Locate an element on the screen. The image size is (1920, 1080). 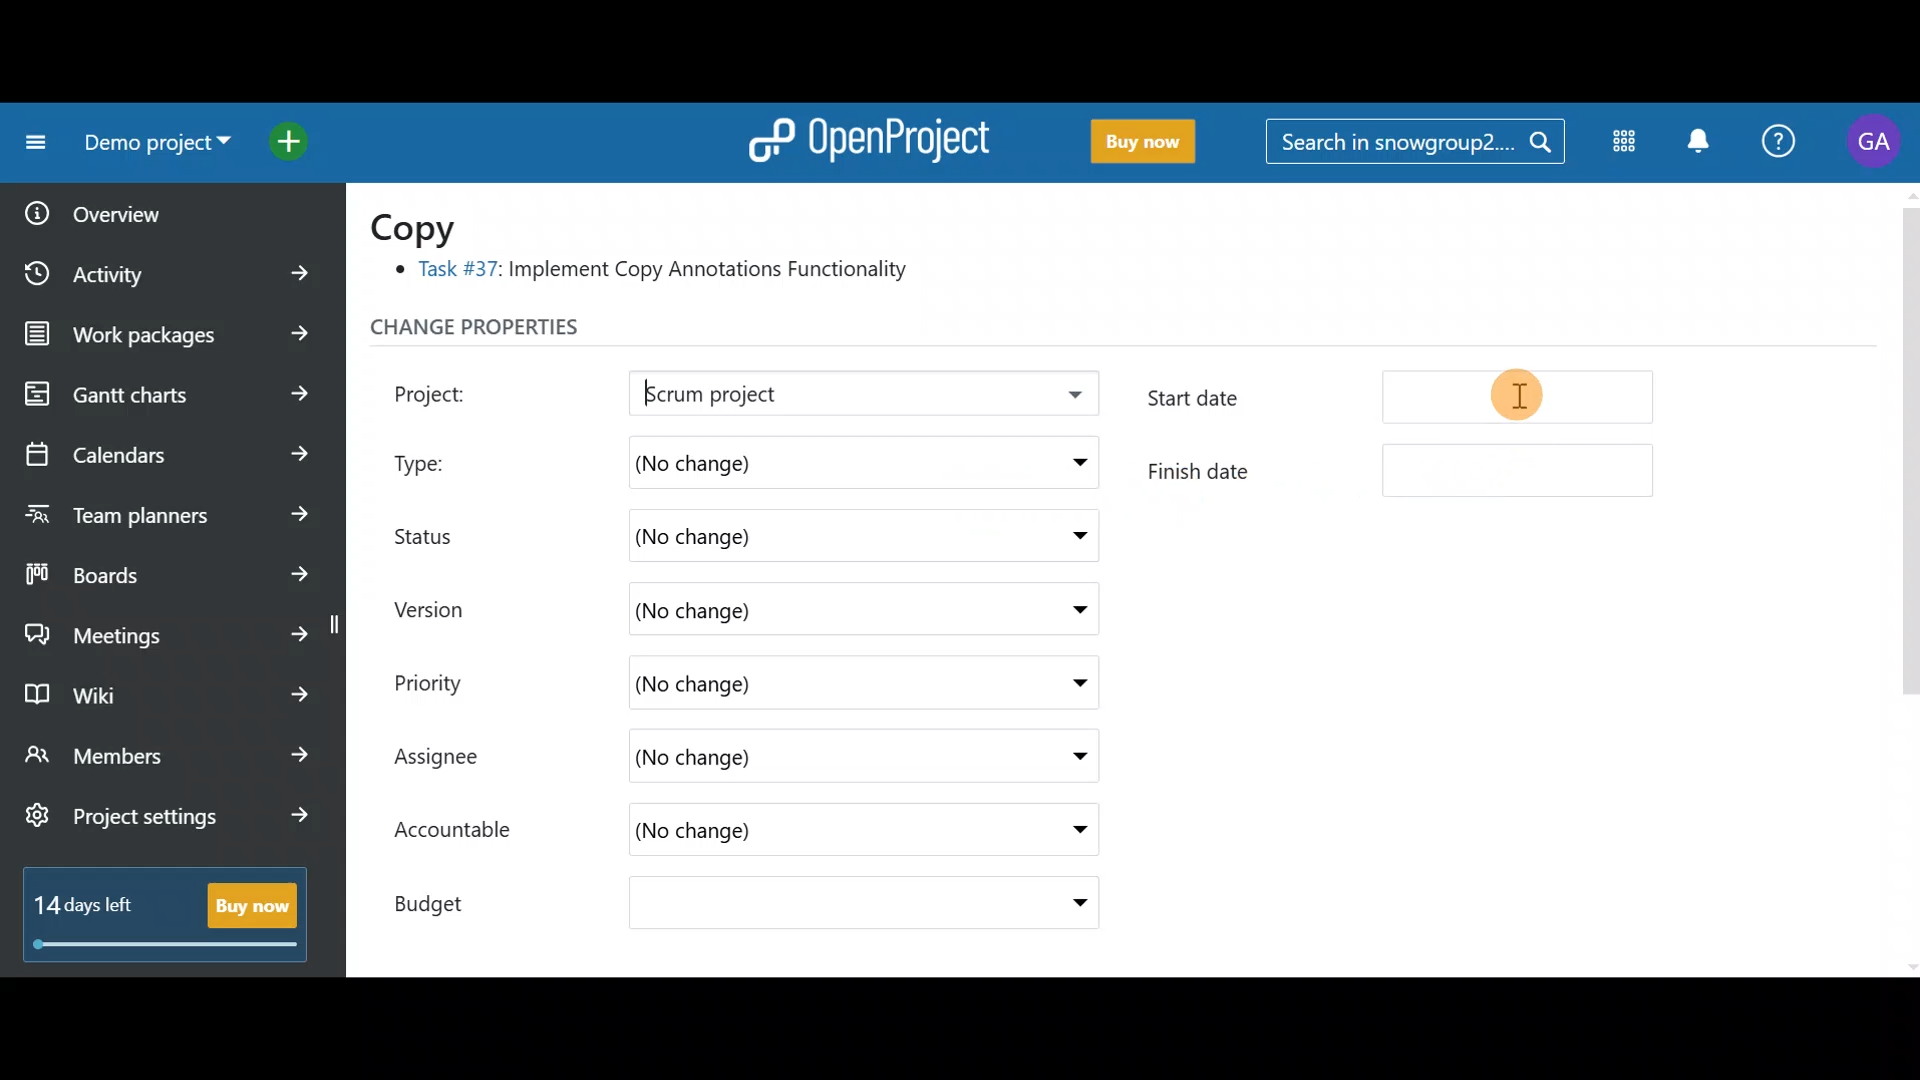
OpenProject is located at coordinates (865, 136).